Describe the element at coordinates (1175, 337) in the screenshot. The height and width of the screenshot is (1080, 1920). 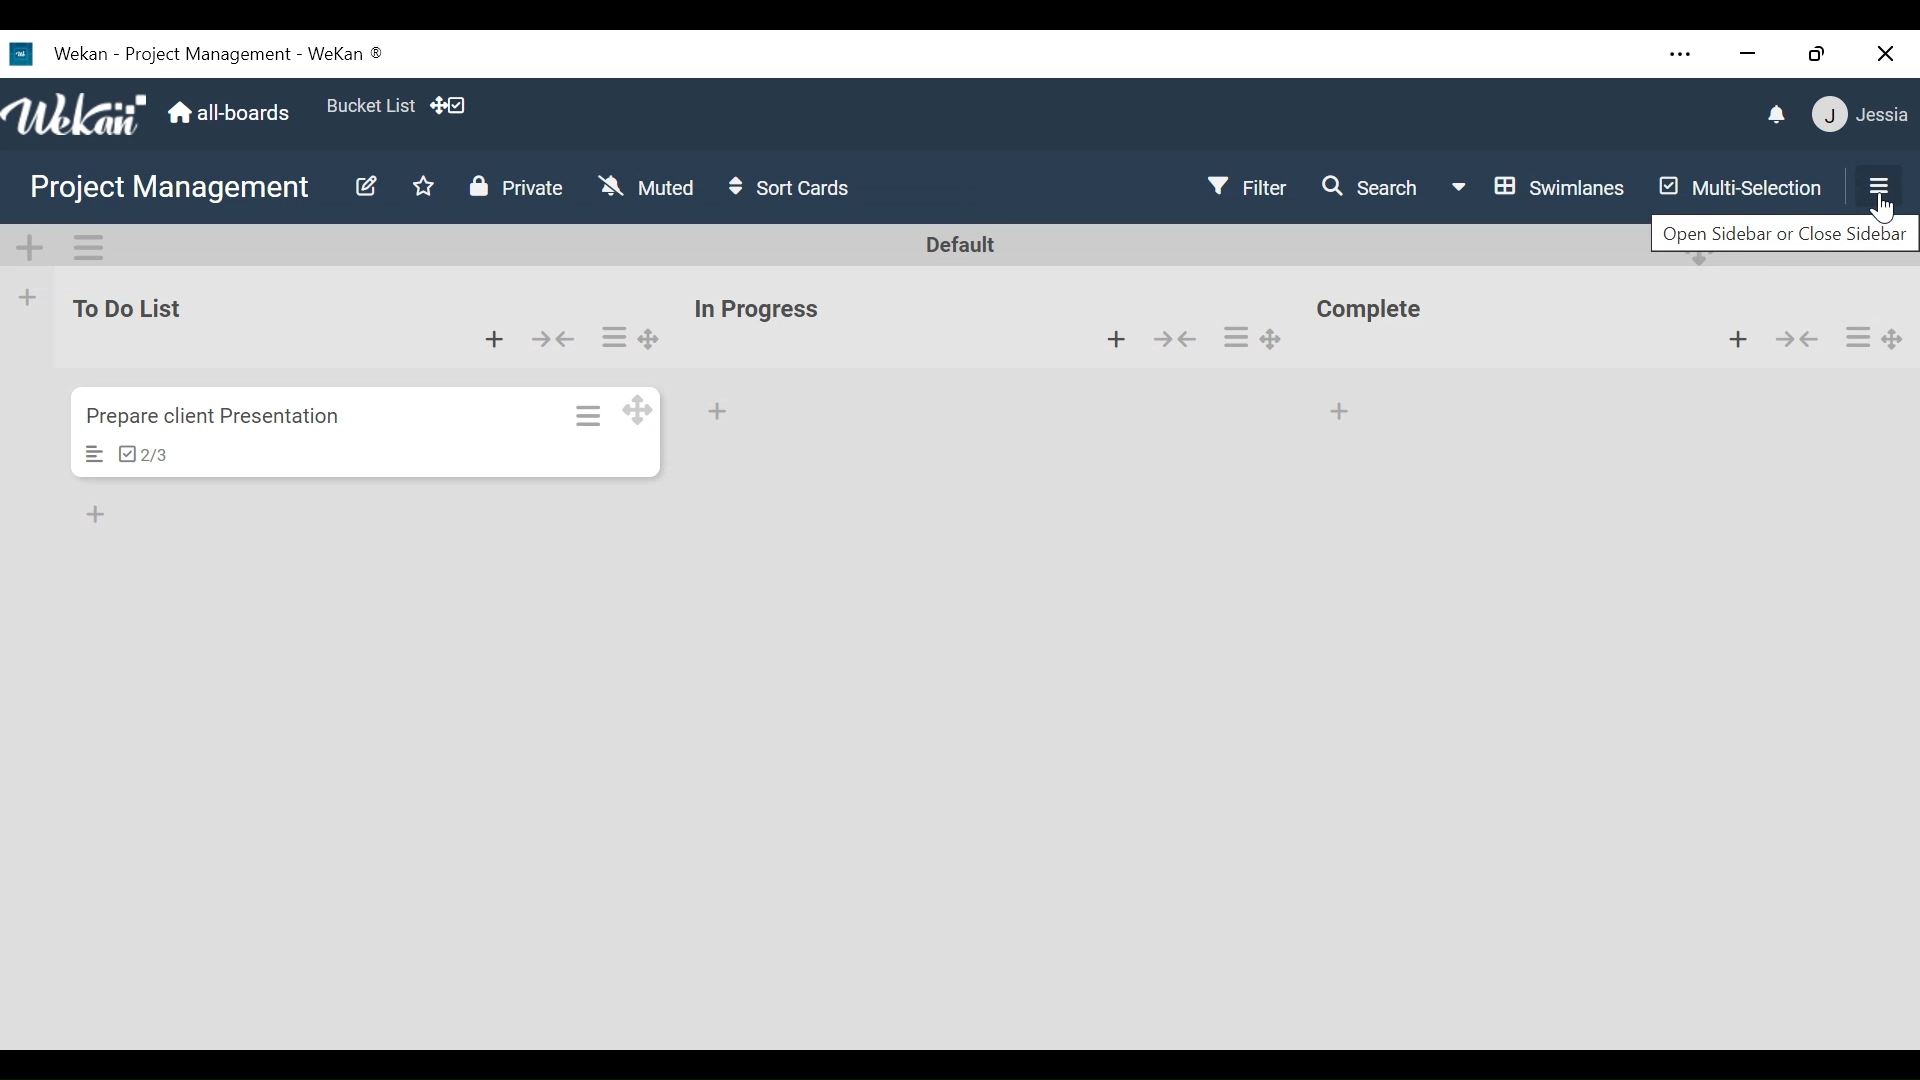
I see `Collapse` at that location.